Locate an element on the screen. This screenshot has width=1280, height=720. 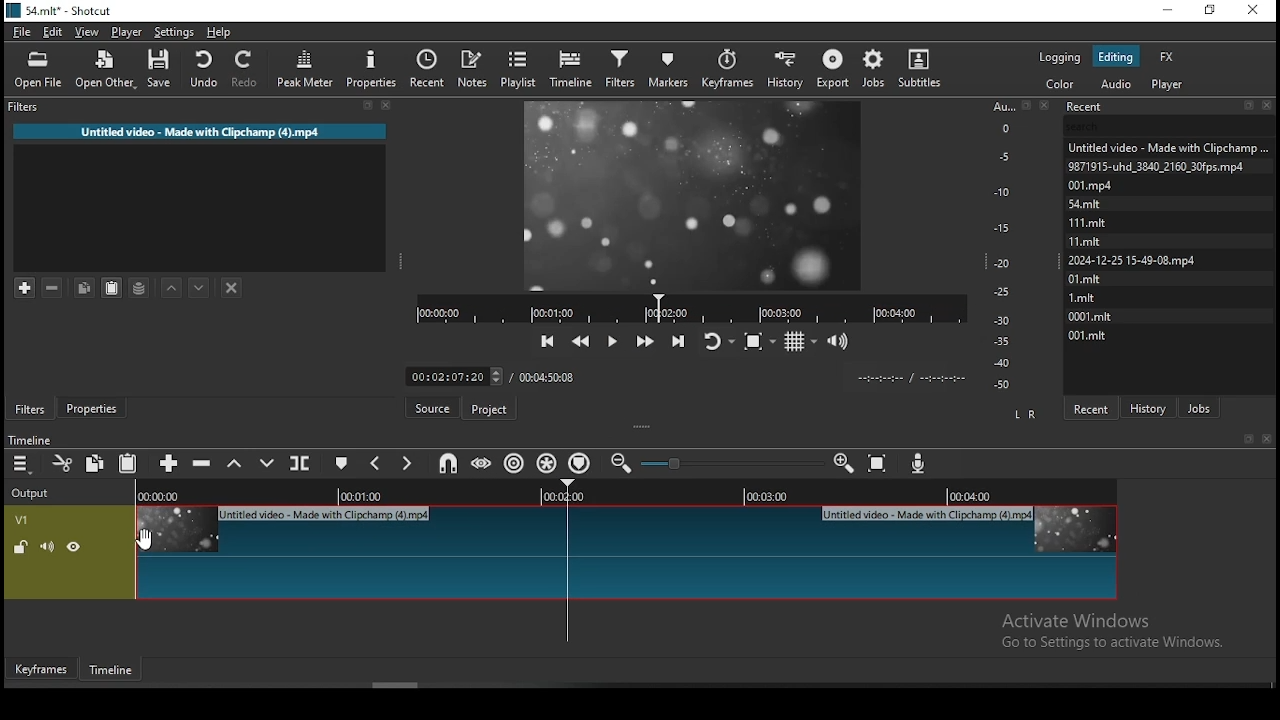
files is located at coordinates (1081, 297).